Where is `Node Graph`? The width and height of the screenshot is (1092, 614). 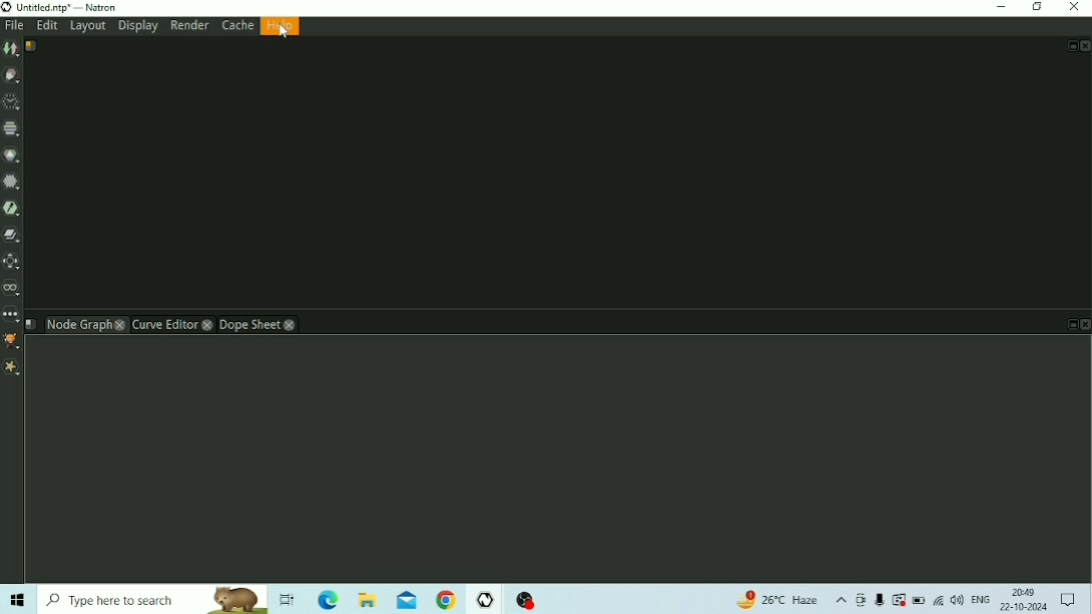
Node Graph is located at coordinates (85, 324).